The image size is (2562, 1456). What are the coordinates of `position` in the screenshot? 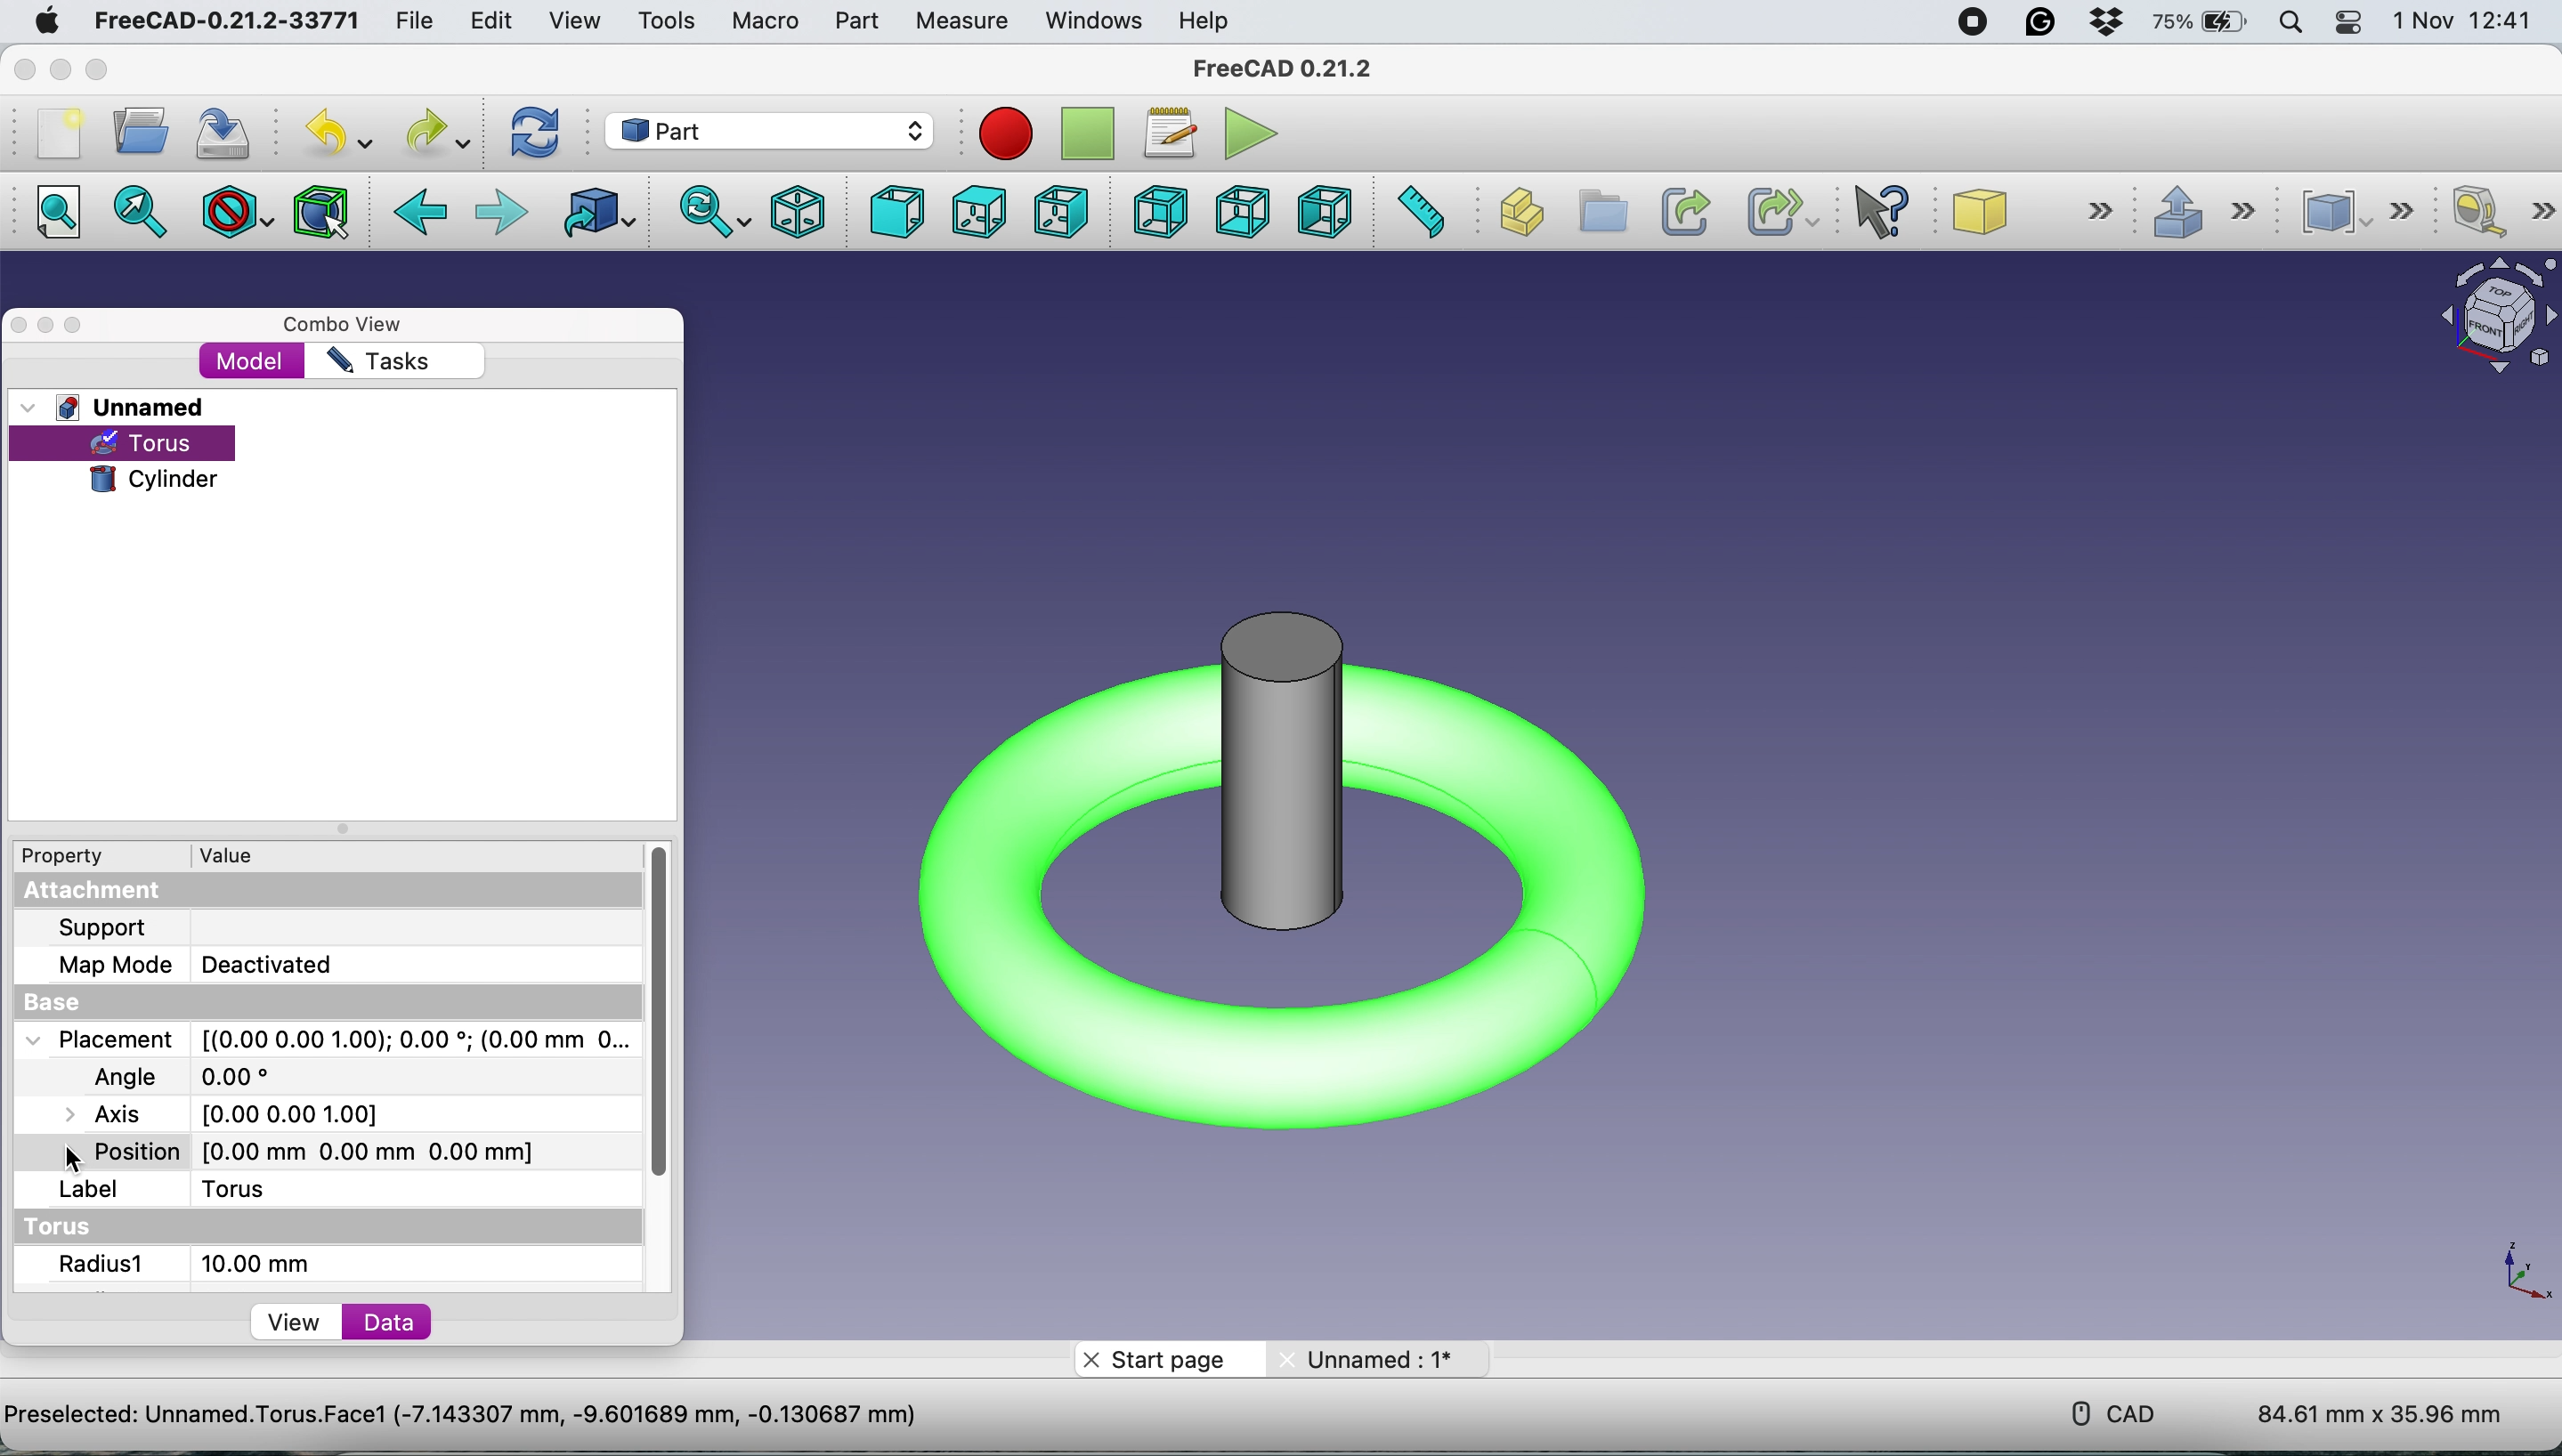 It's located at (311, 1148).